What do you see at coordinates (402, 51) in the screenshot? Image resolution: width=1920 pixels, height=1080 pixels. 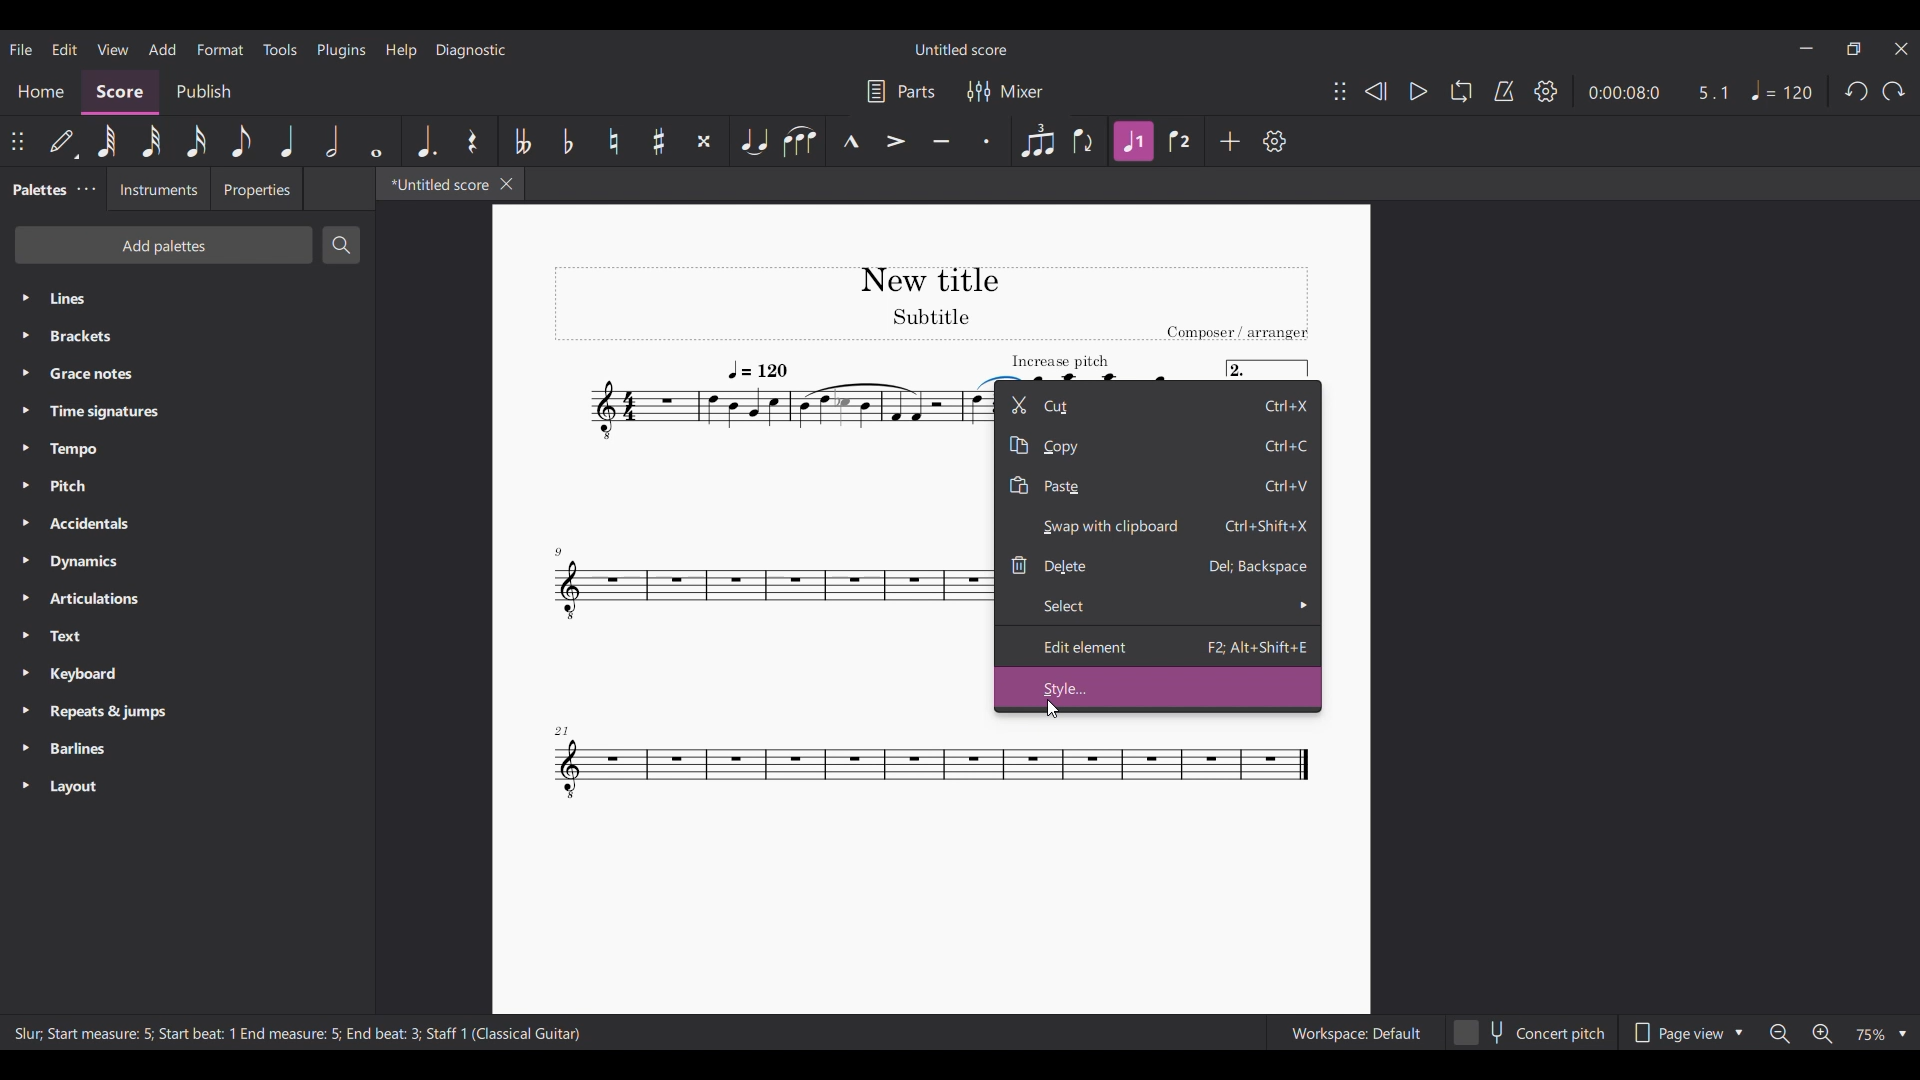 I see `Help menu` at bounding box center [402, 51].